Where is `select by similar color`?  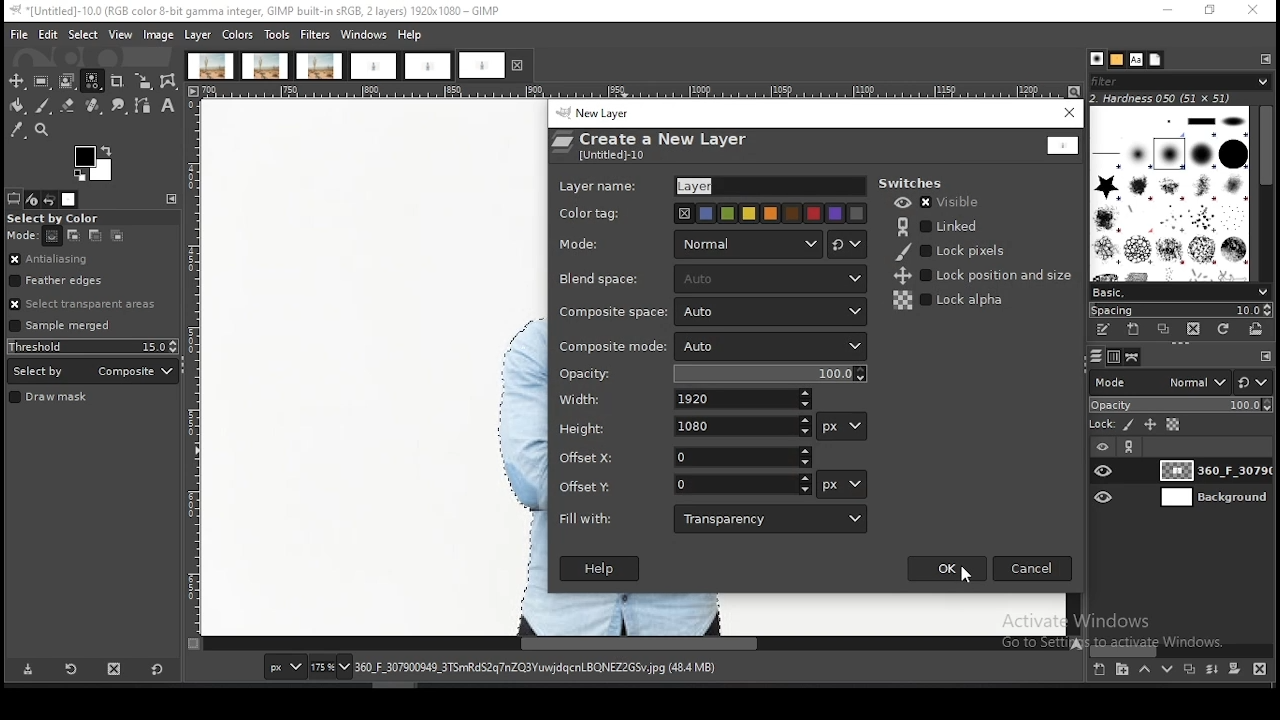
select by similar color is located at coordinates (92, 81).